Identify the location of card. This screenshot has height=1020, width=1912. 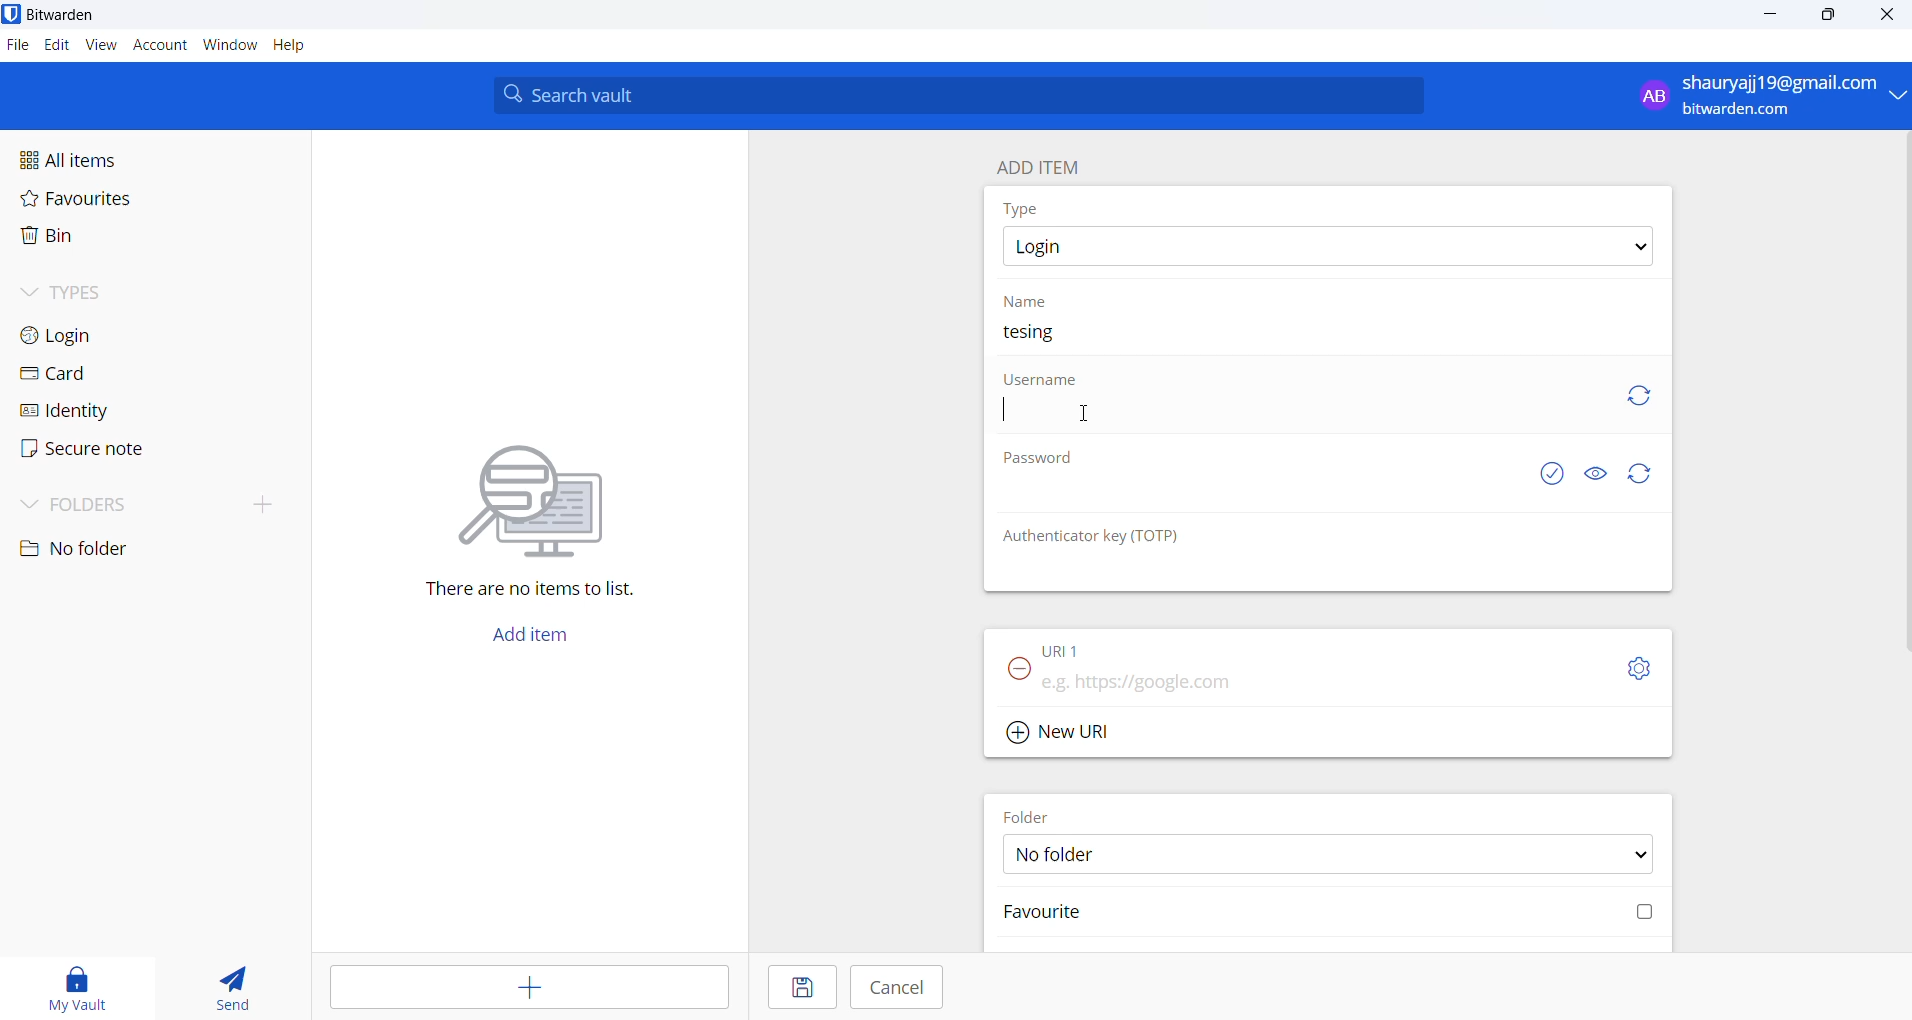
(112, 374).